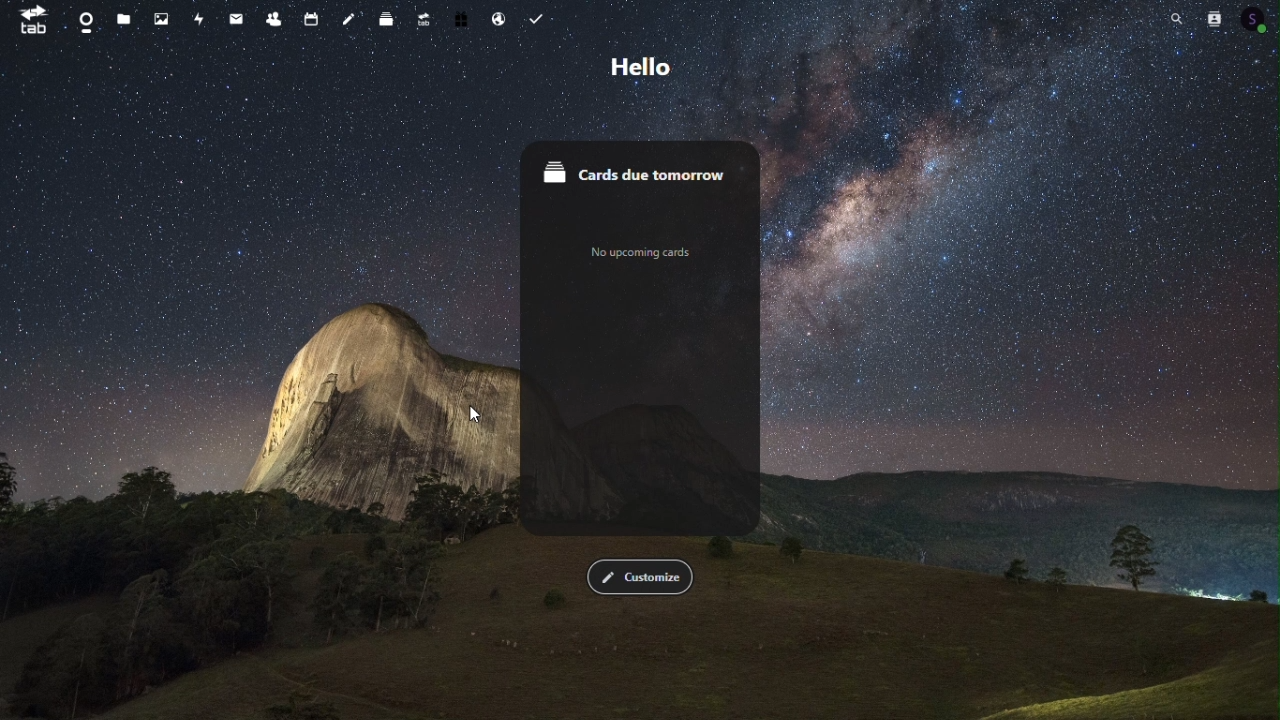 This screenshot has width=1280, height=720. What do you see at coordinates (1170, 17) in the screenshot?
I see `Search` at bounding box center [1170, 17].